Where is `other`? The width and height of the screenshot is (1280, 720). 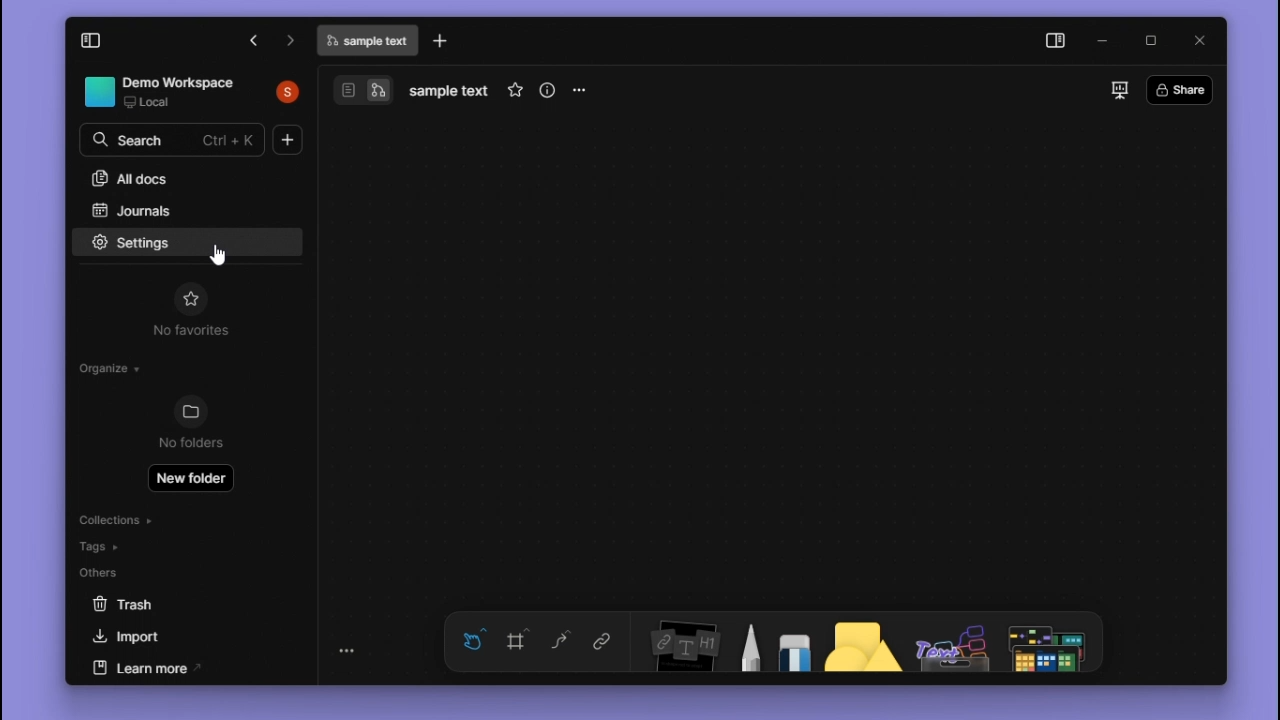
other is located at coordinates (948, 644).